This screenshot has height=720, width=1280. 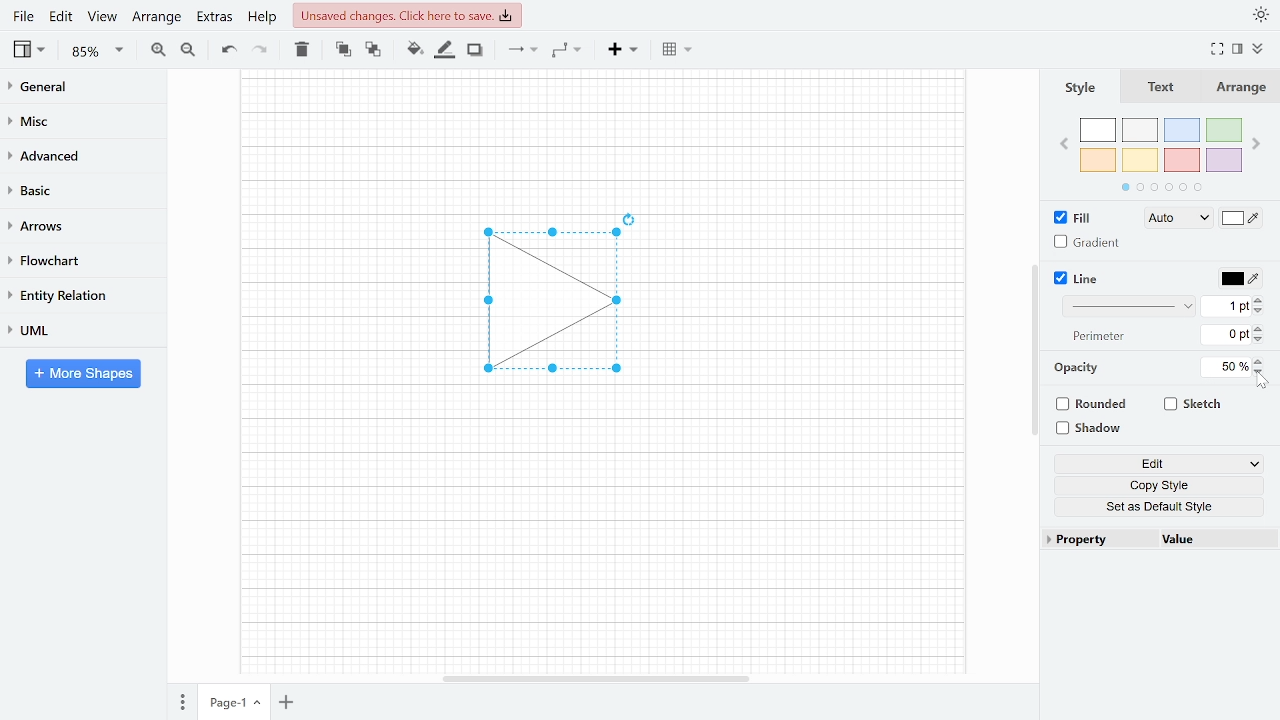 What do you see at coordinates (31, 49) in the screenshot?
I see `View` at bounding box center [31, 49].